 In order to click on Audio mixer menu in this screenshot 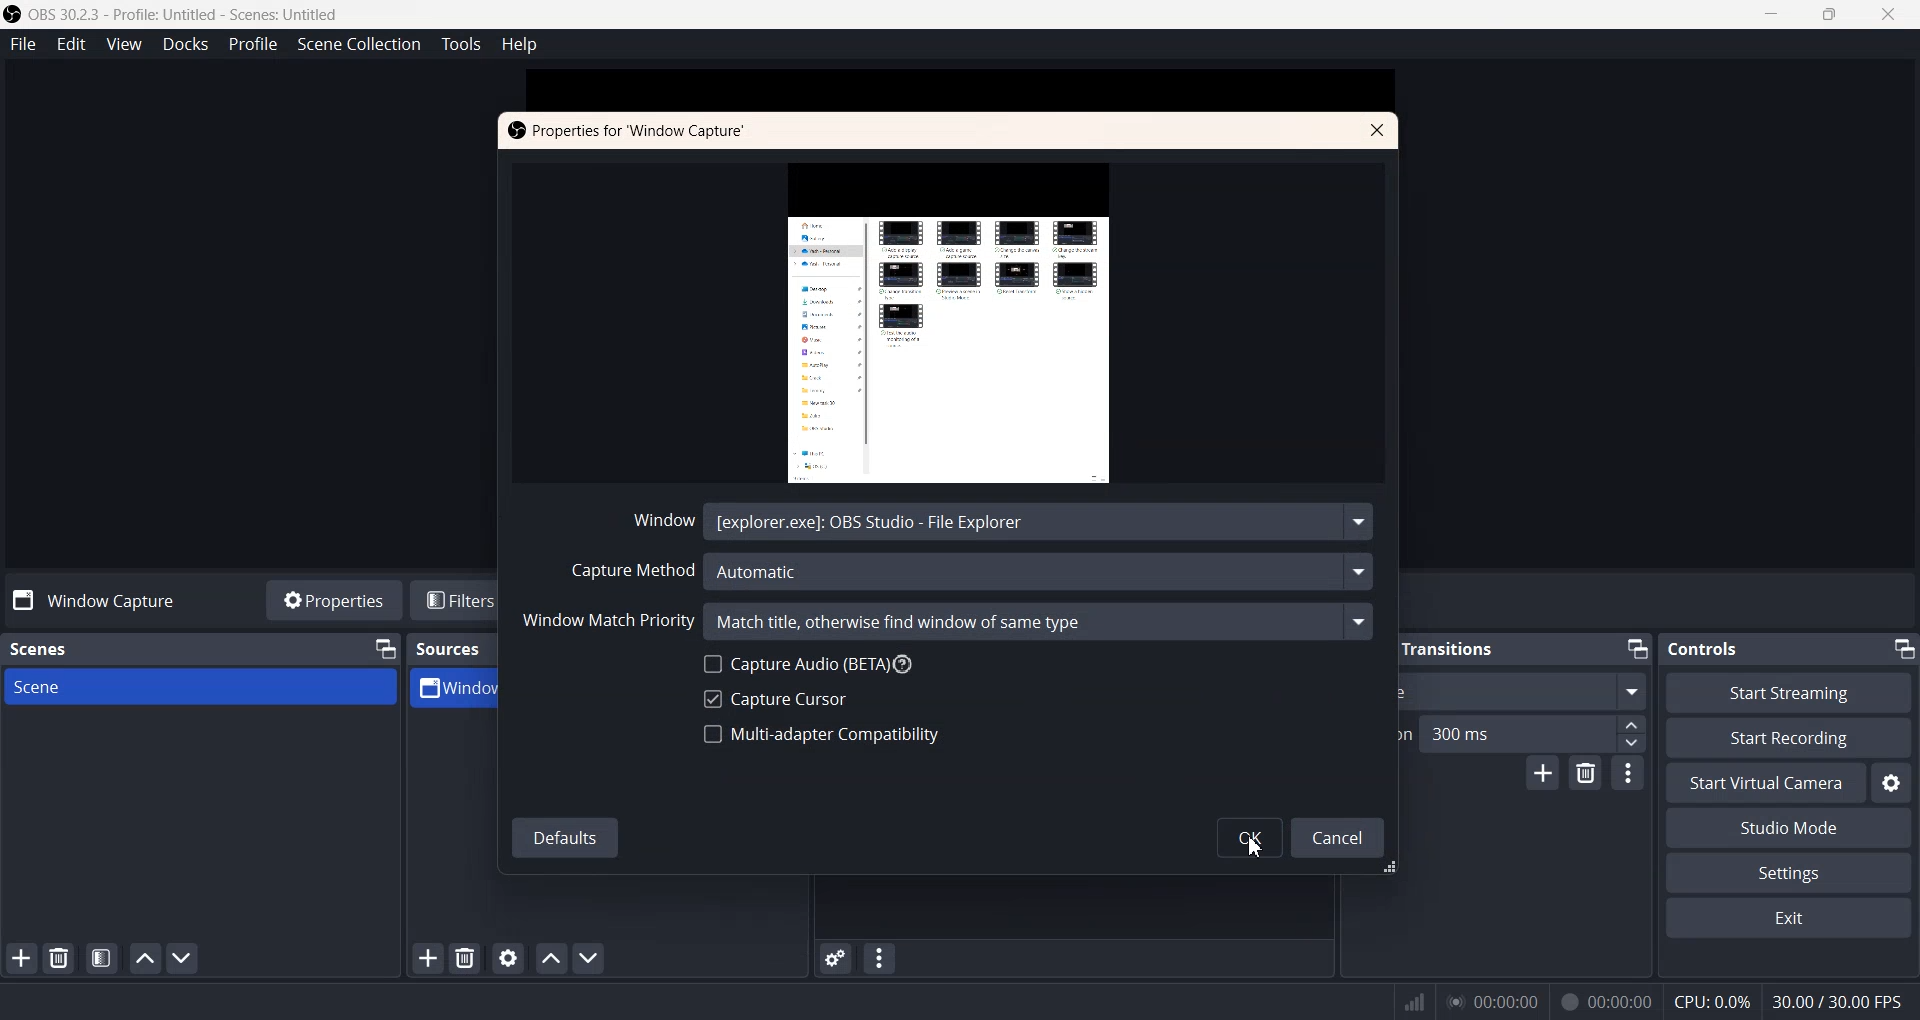, I will do `click(879, 958)`.